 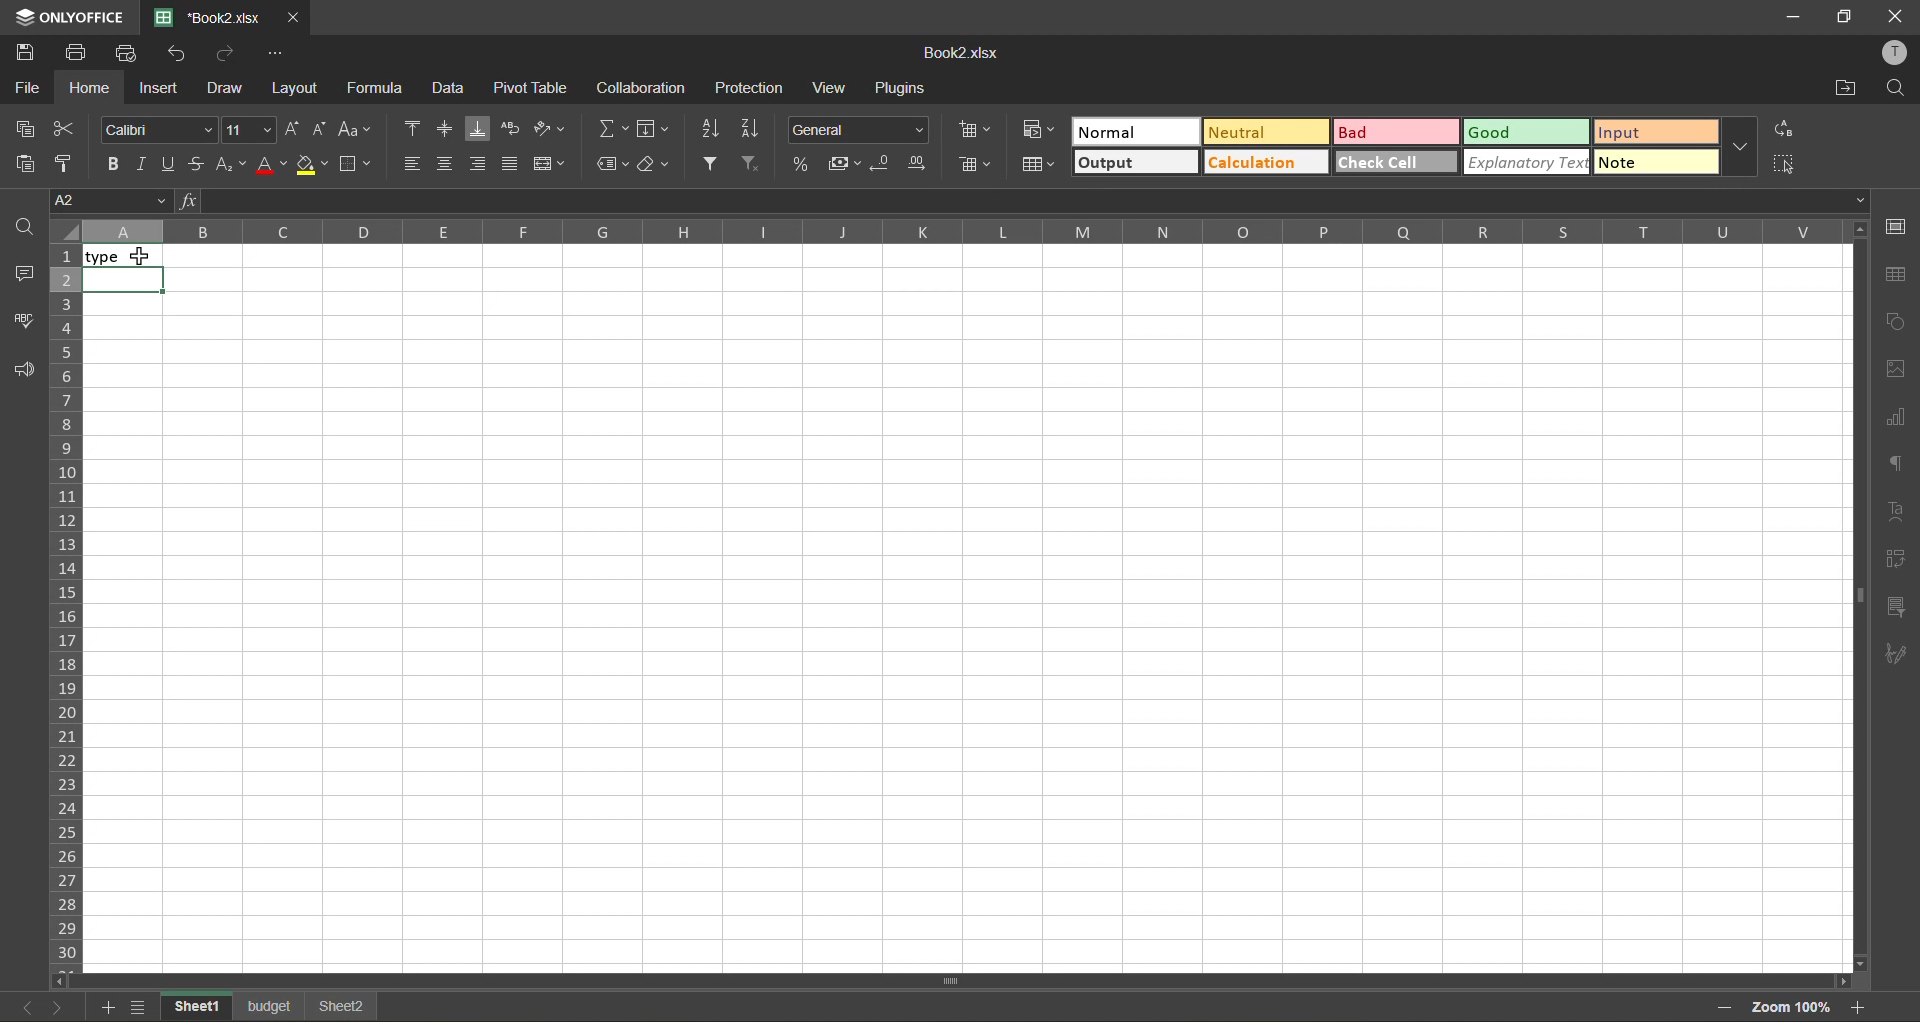 What do you see at coordinates (844, 164) in the screenshot?
I see `accounting` at bounding box center [844, 164].